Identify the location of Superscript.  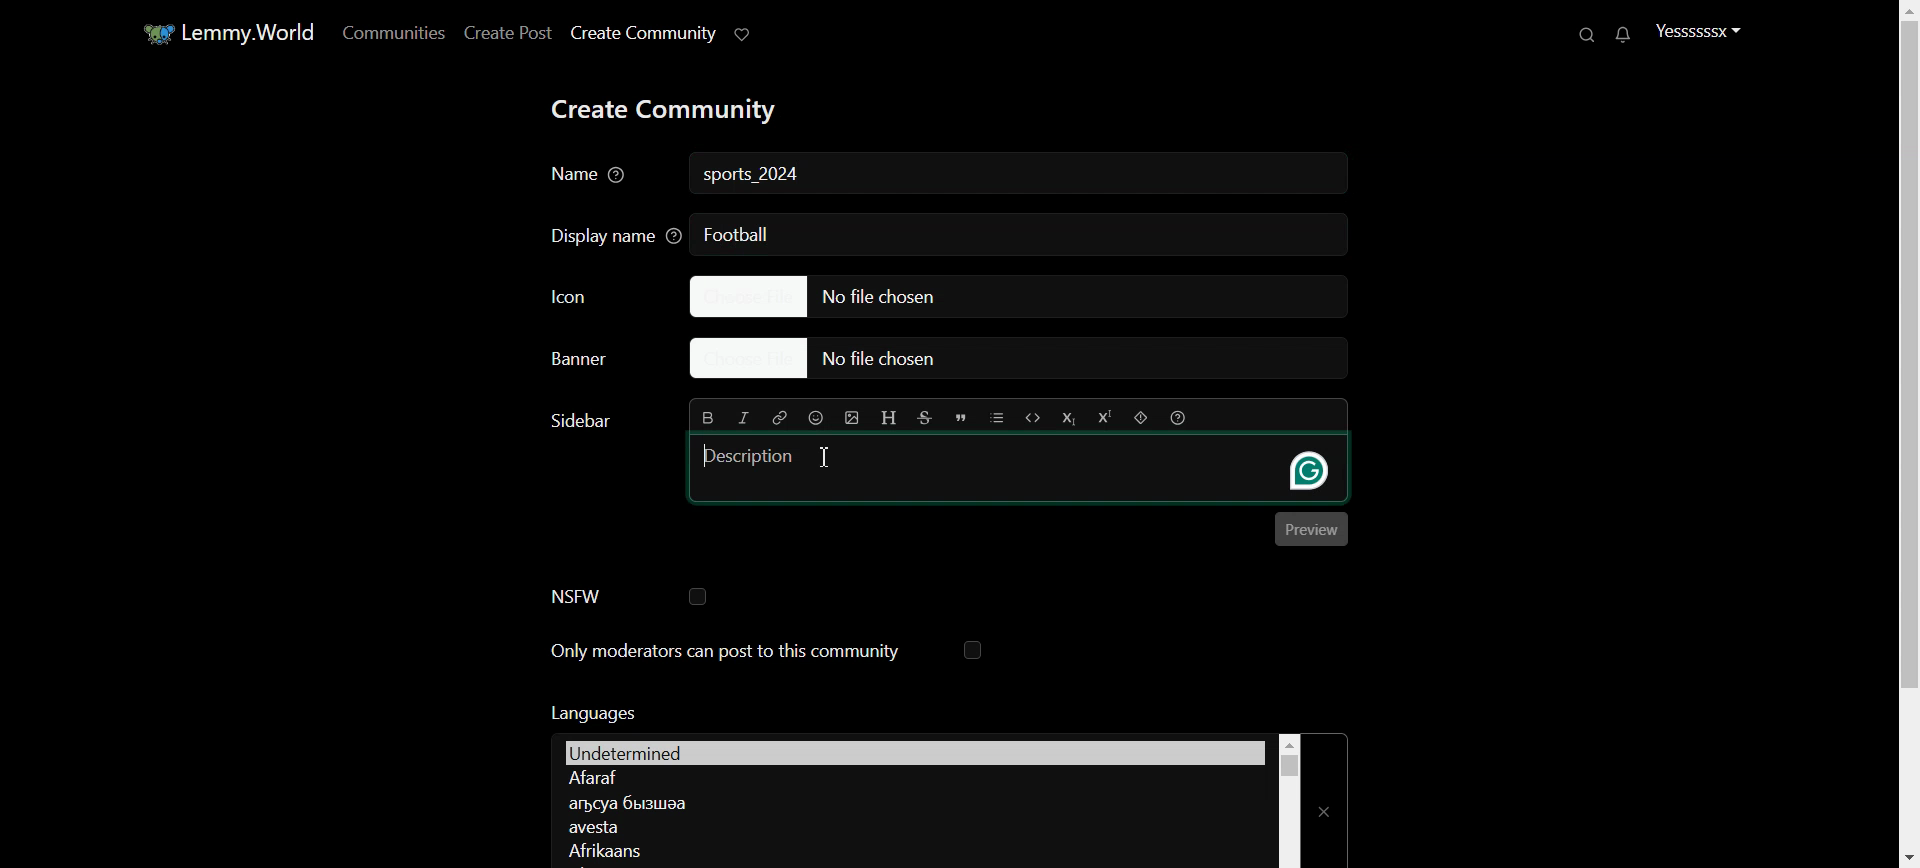
(1103, 418).